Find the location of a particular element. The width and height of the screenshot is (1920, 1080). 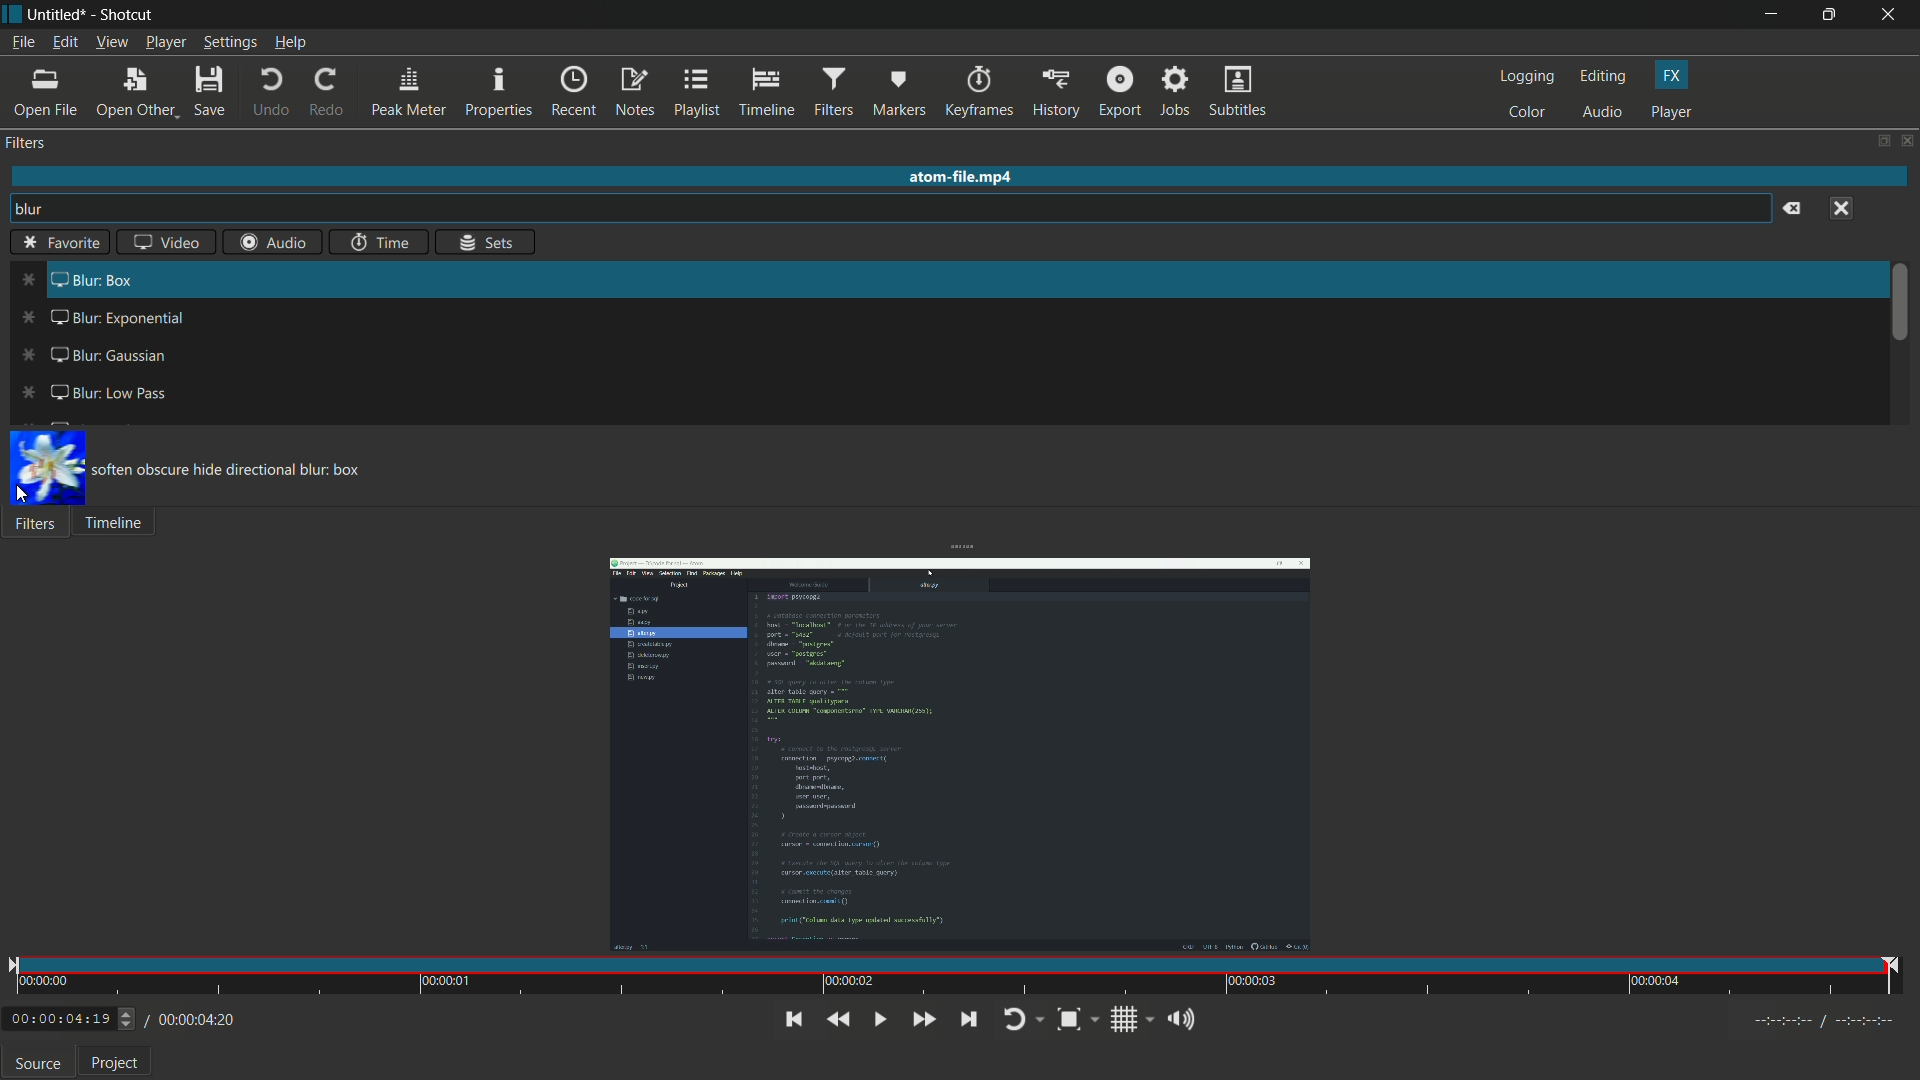

Scroll bar is located at coordinates (1902, 310).